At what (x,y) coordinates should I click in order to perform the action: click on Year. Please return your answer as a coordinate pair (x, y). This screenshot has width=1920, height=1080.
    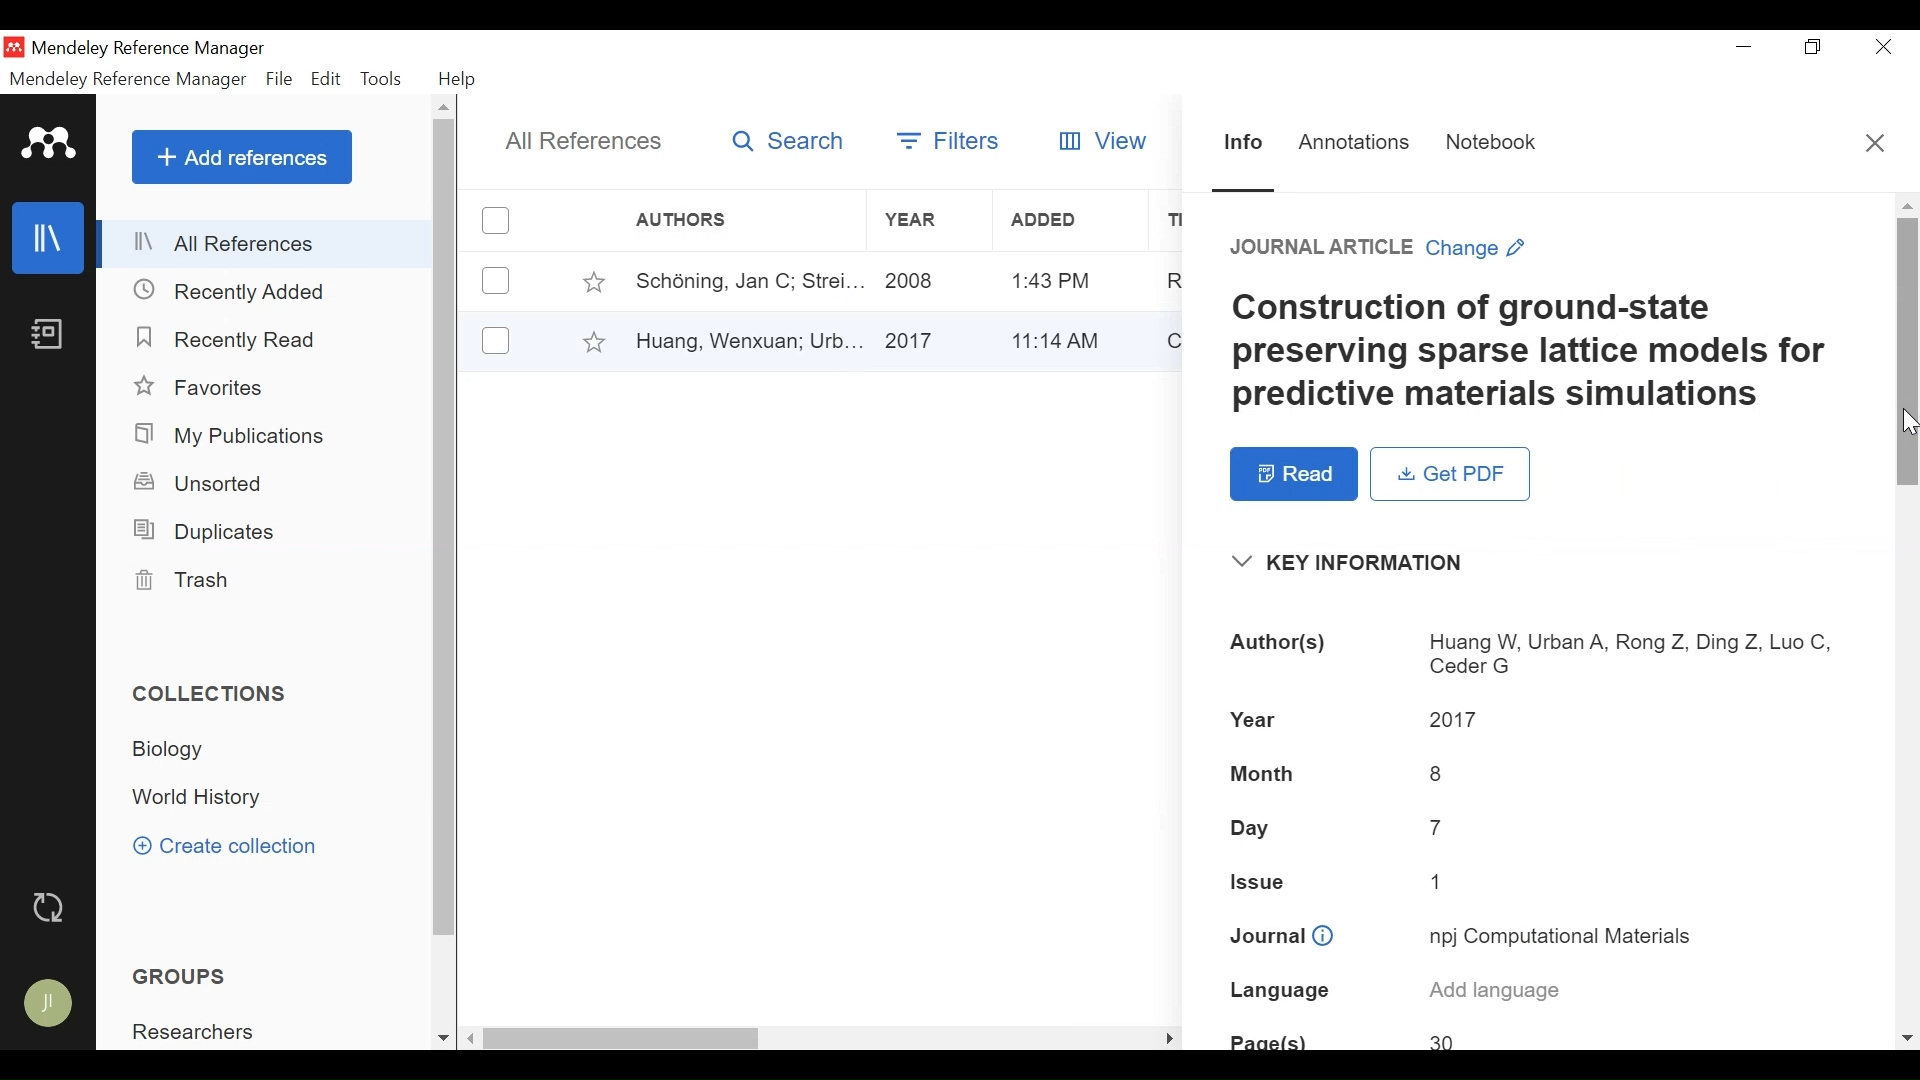
    Looking at the image, I should click on (927, 280).